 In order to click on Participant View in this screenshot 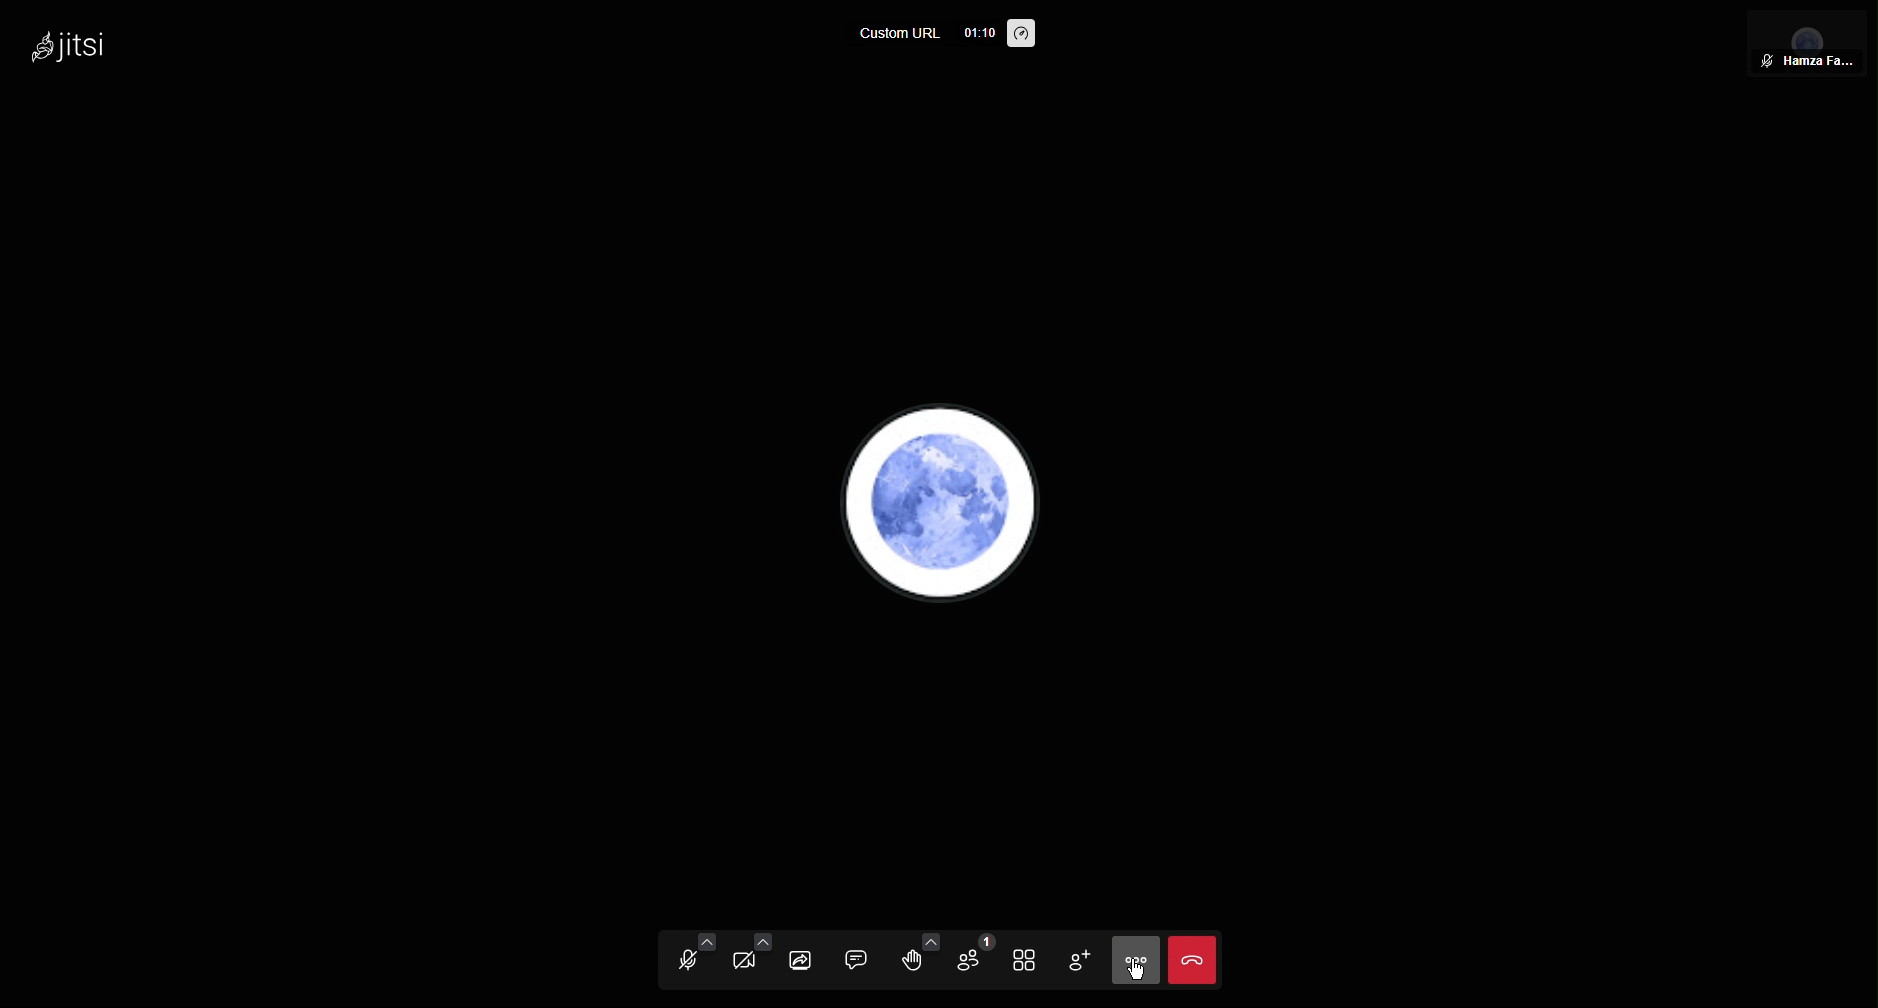, I will do `click(1808, 42)`.